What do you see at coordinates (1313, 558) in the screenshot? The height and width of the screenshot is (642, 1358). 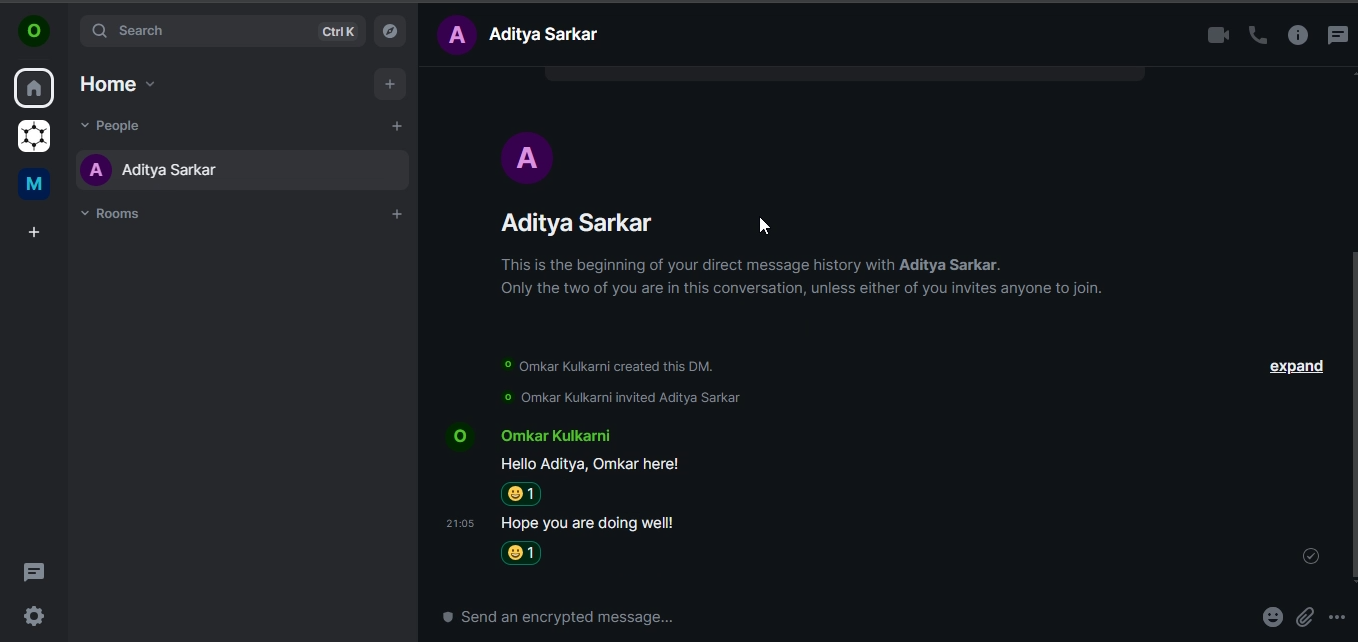 I see `message sent` at bounding box center [1313, 558].